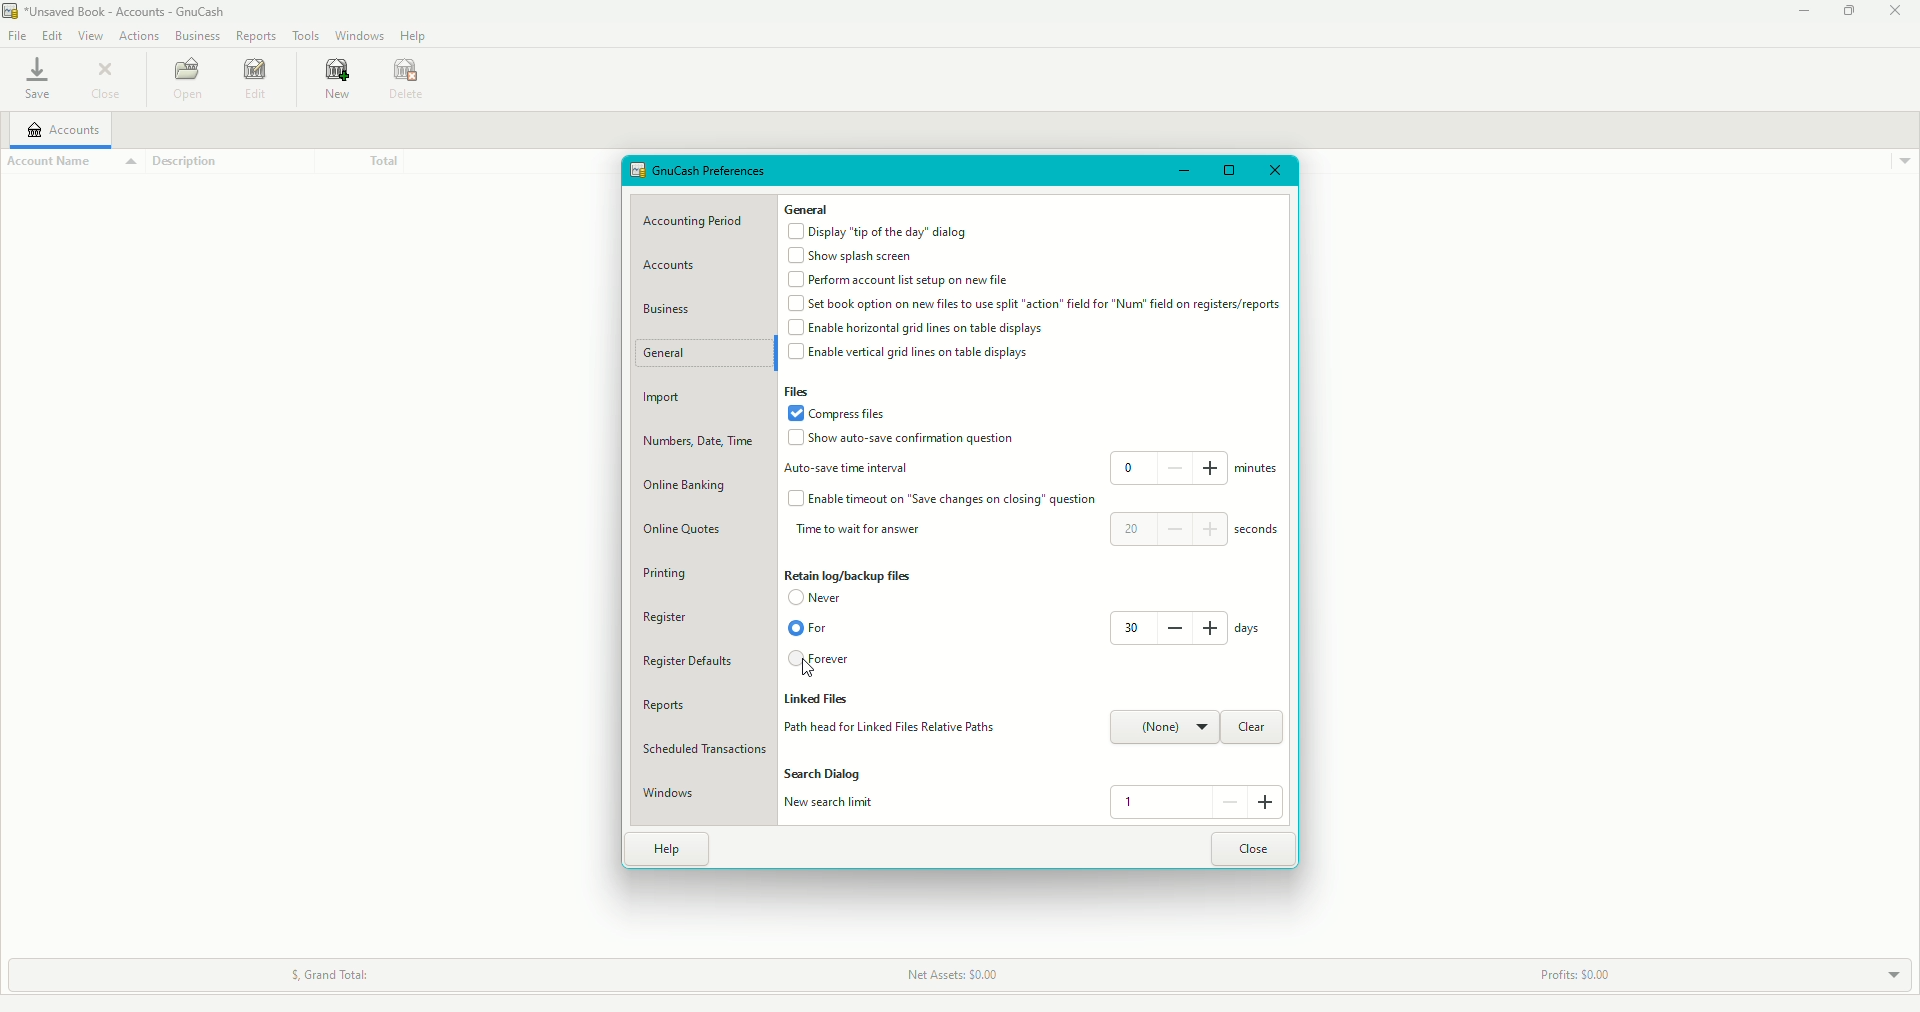  Describe the element at coordinates (808, 209) in the screenshot. I see `General` at that location.